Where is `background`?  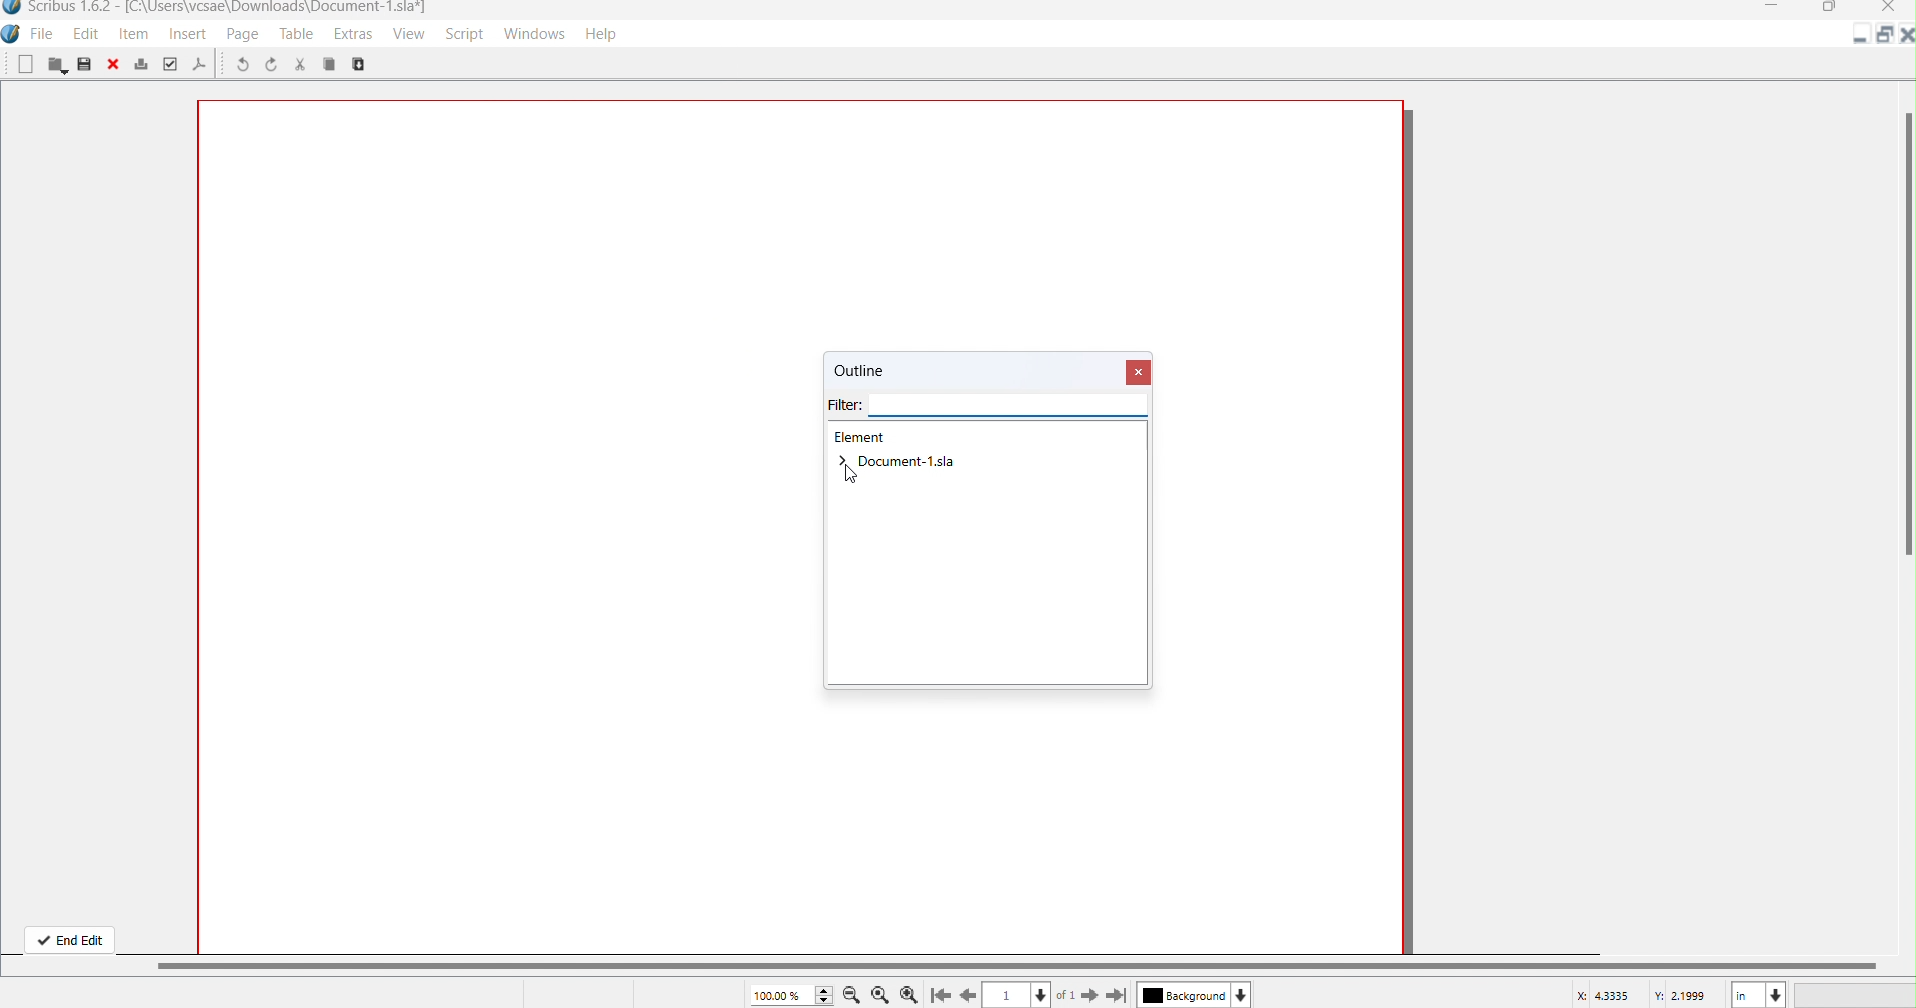 background is located at coordinates (1182, 996).